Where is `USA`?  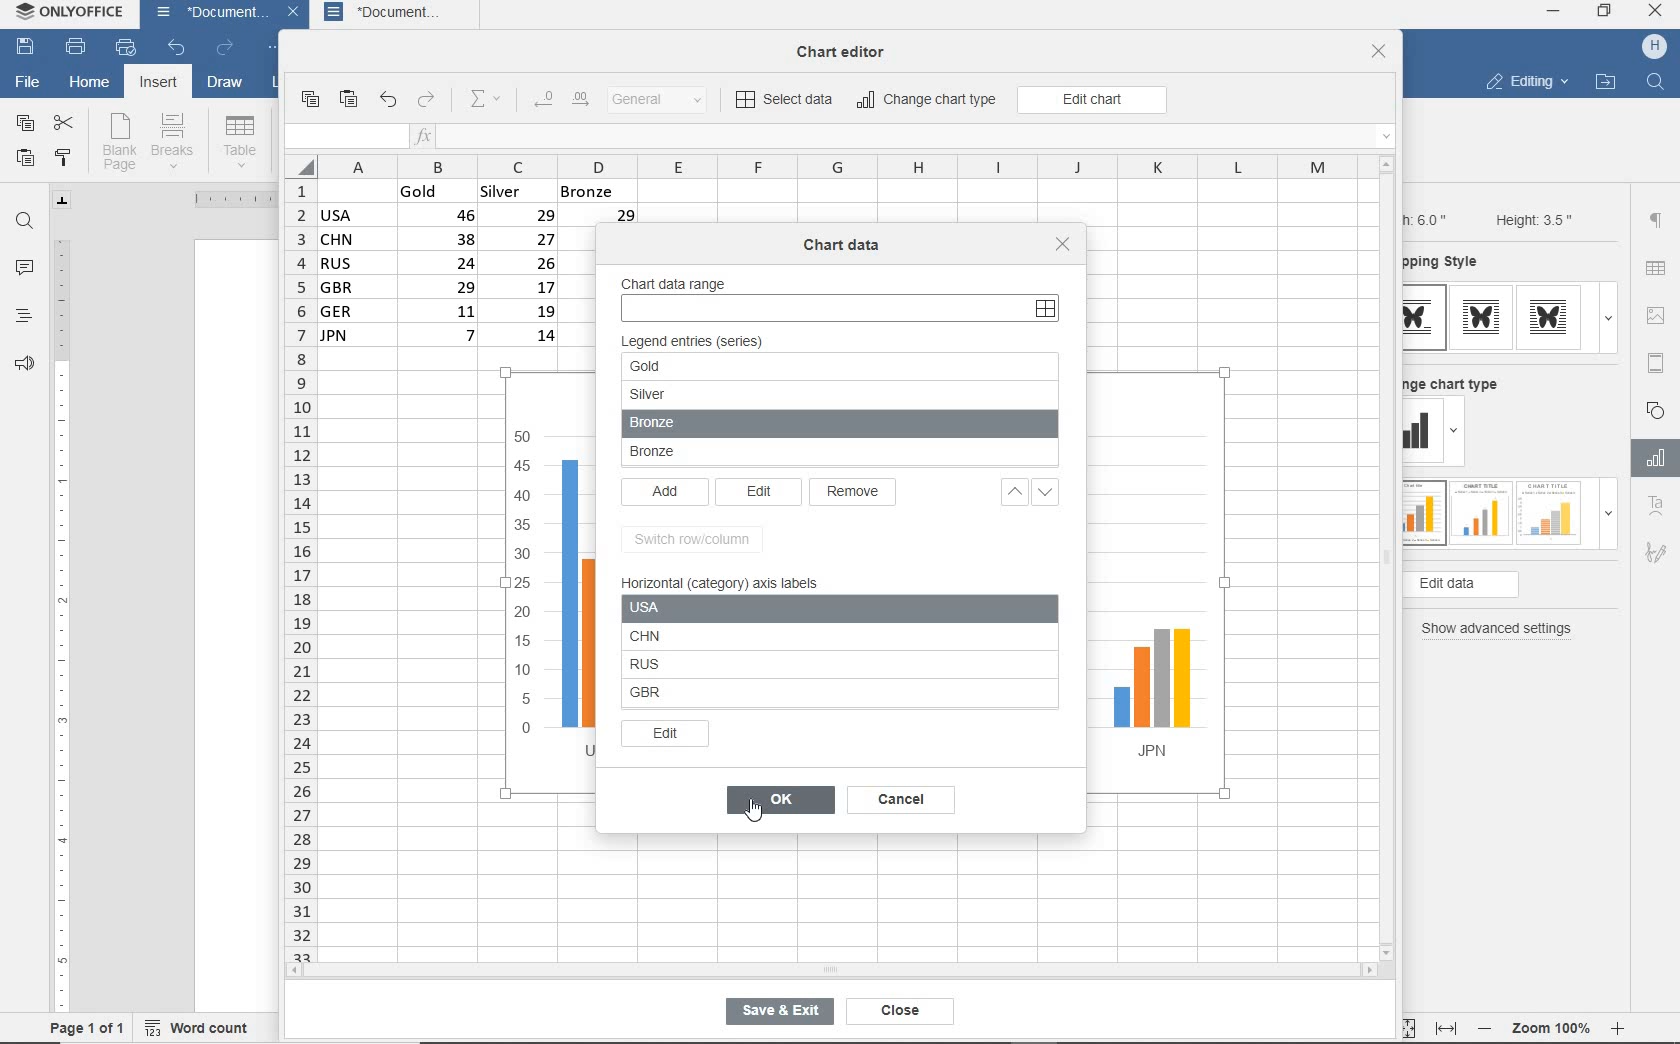 USA is located at coordinates (800, 608).